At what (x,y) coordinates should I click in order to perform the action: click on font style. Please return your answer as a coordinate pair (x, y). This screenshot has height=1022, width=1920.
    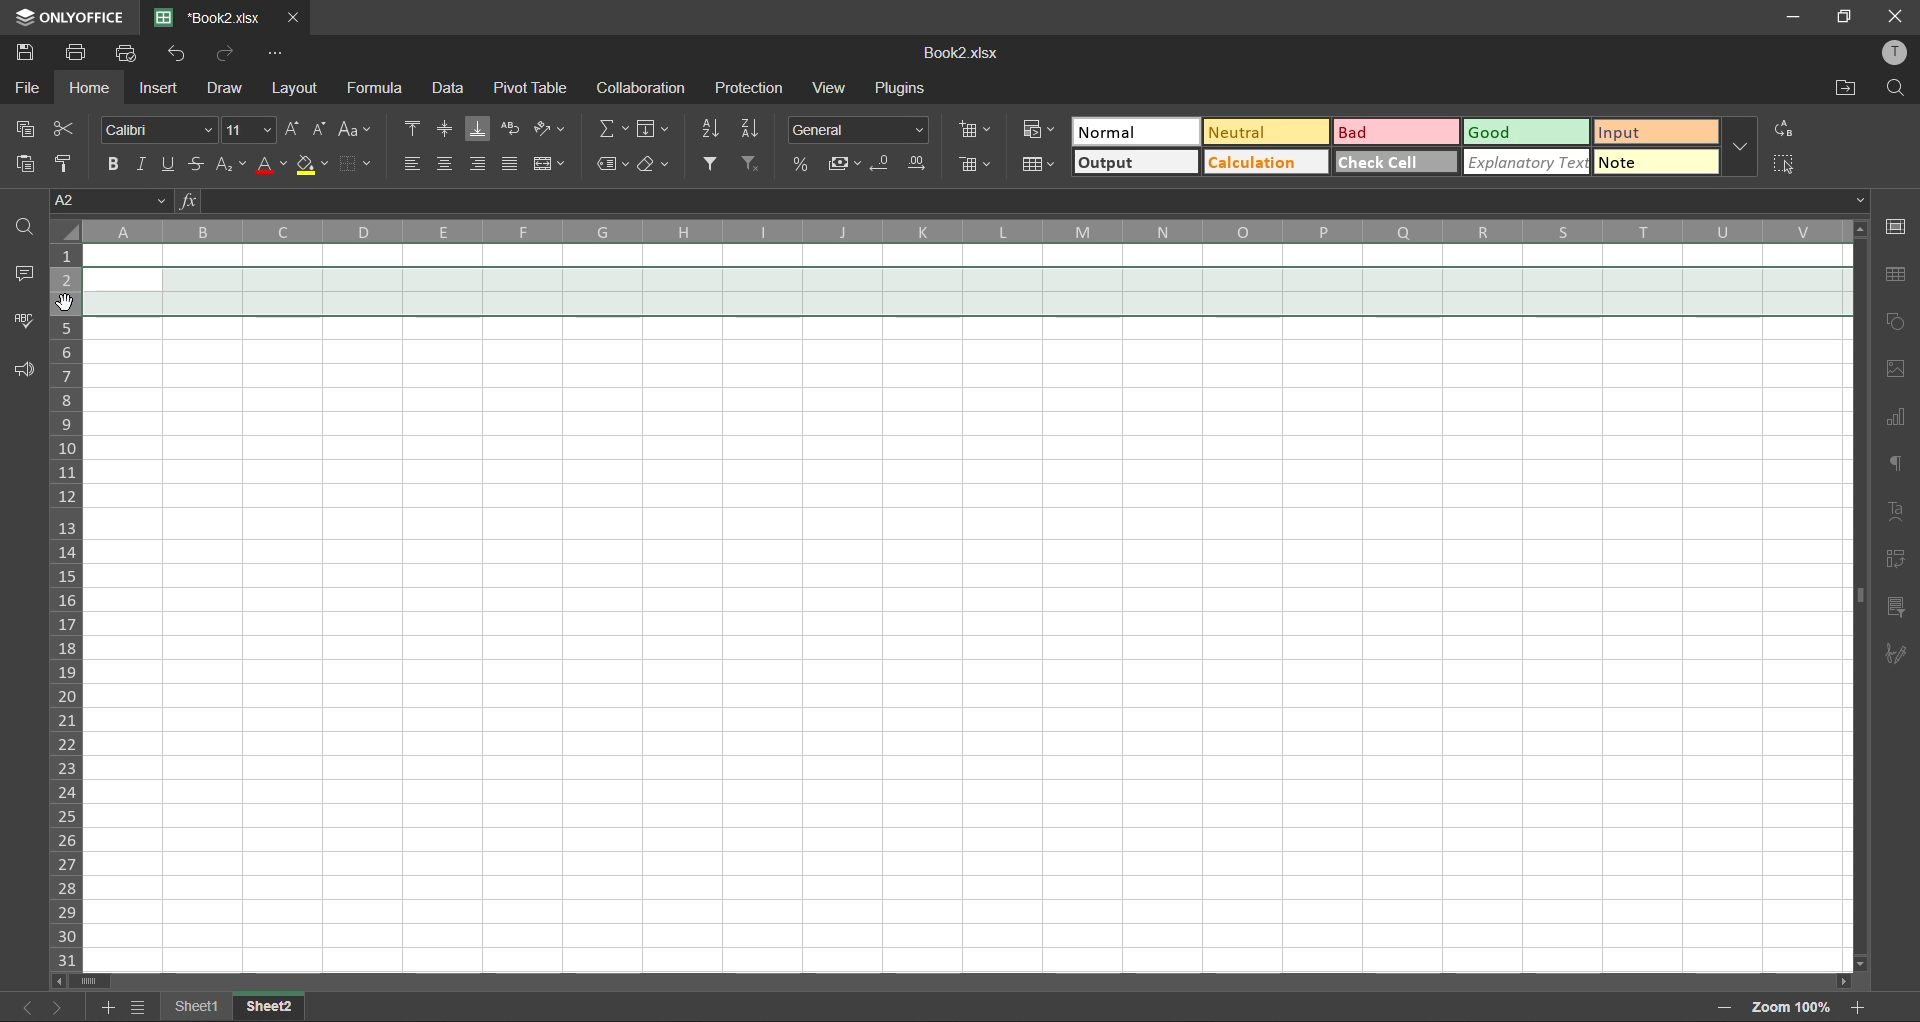
    Looking at the image, I should click on (160, 126).